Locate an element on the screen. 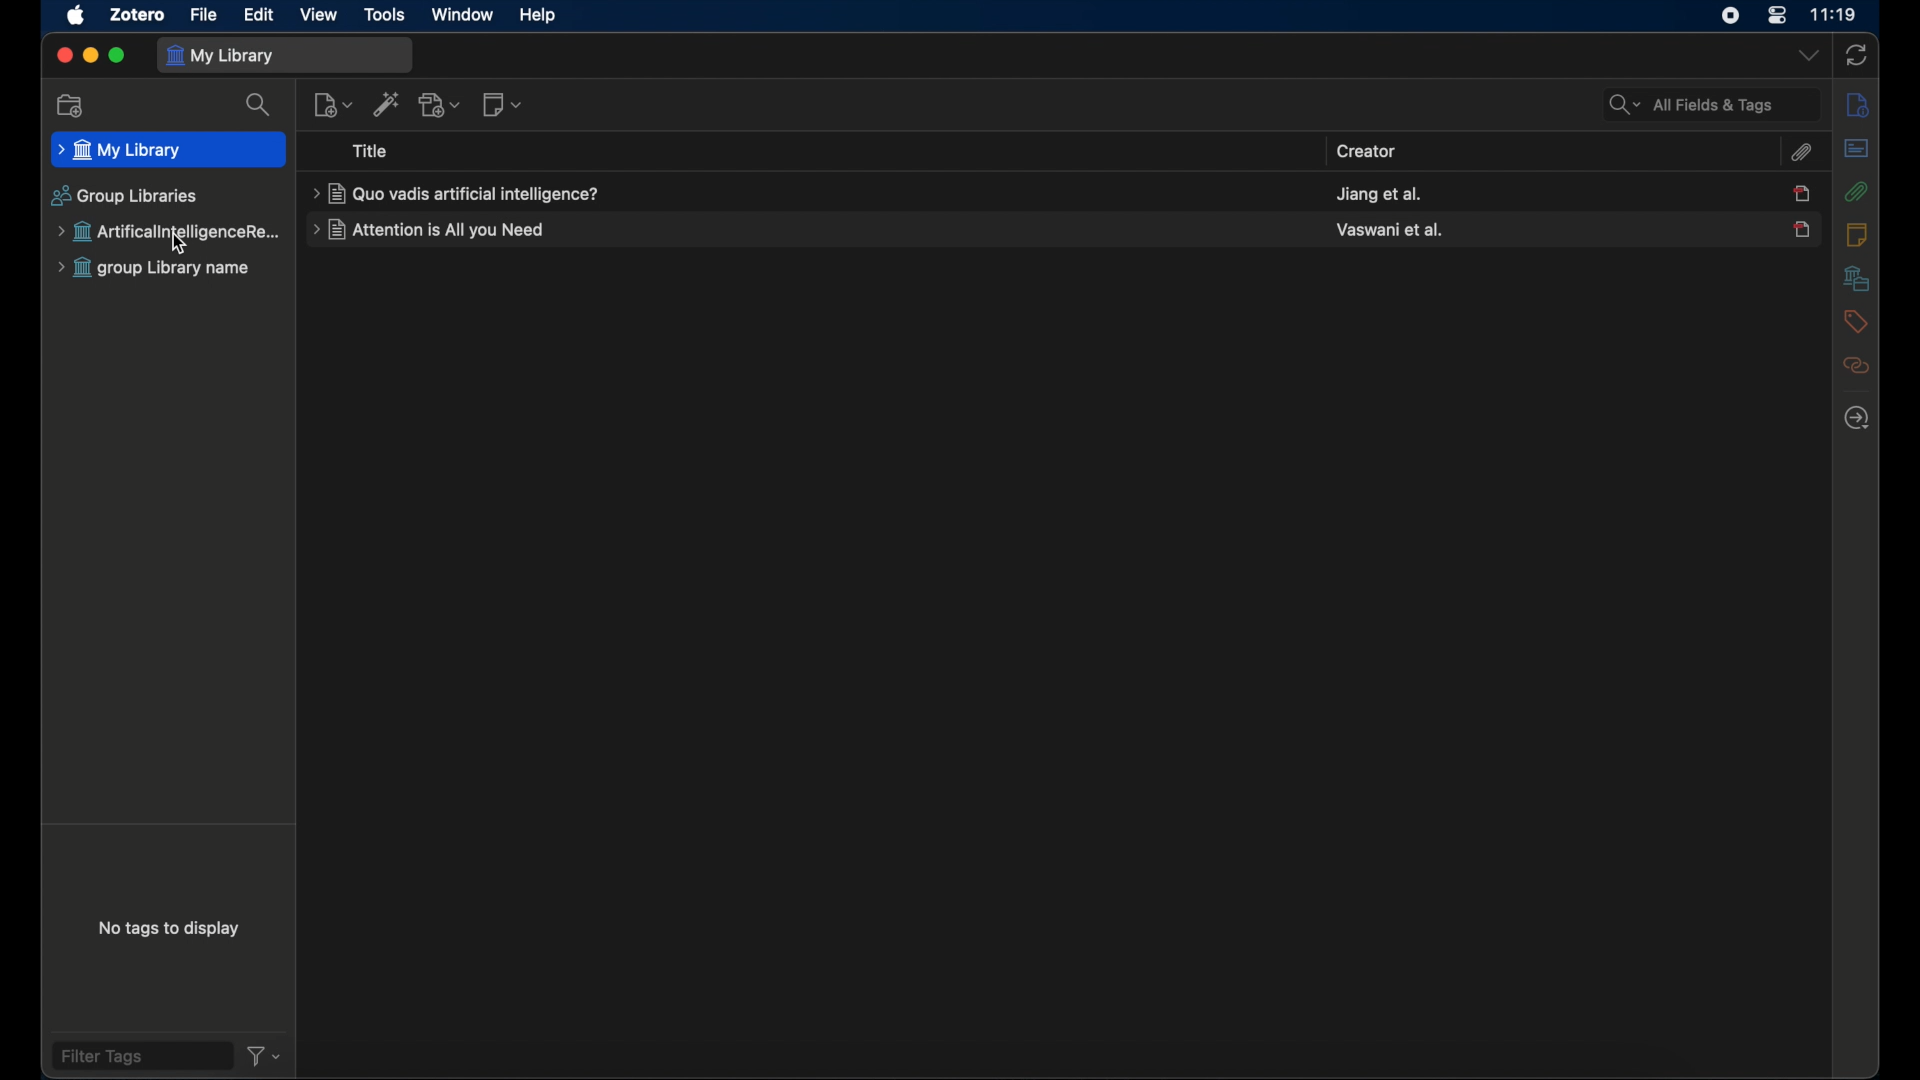  file is located at coordinates (204, 14).